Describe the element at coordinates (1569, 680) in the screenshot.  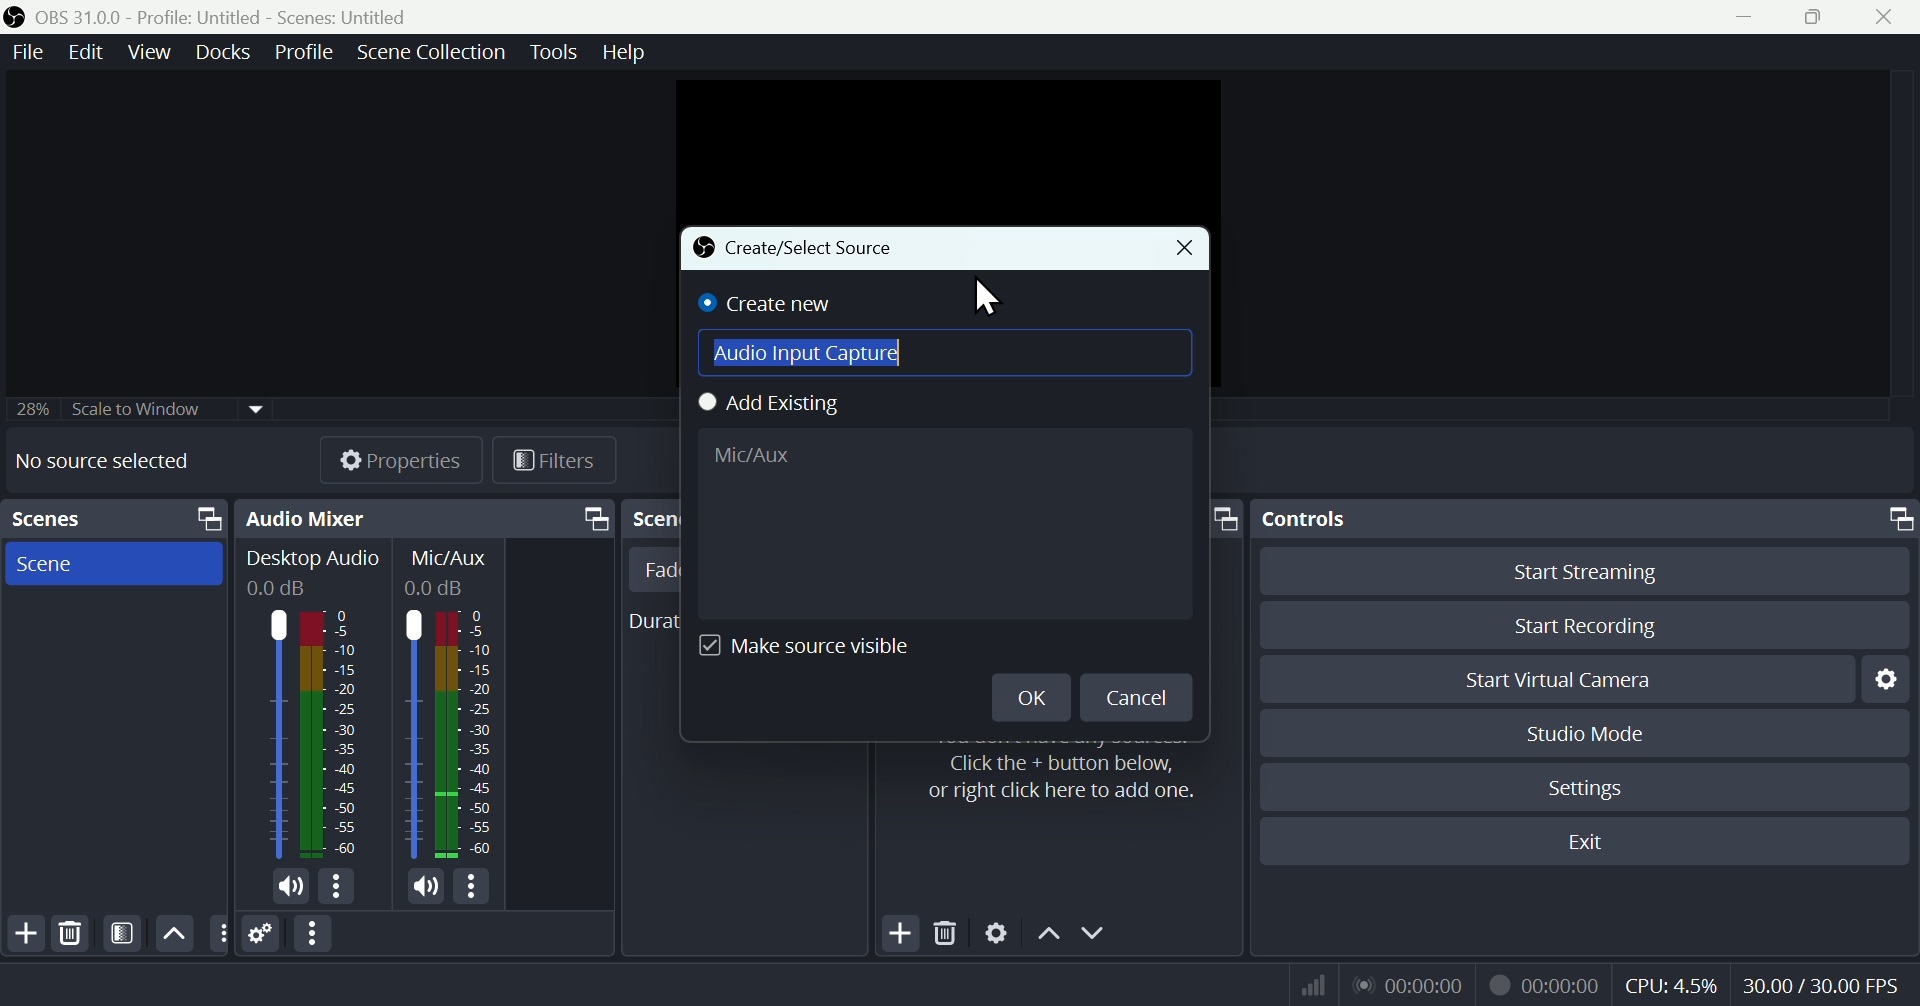
I see `start Virtual camera` at that location.